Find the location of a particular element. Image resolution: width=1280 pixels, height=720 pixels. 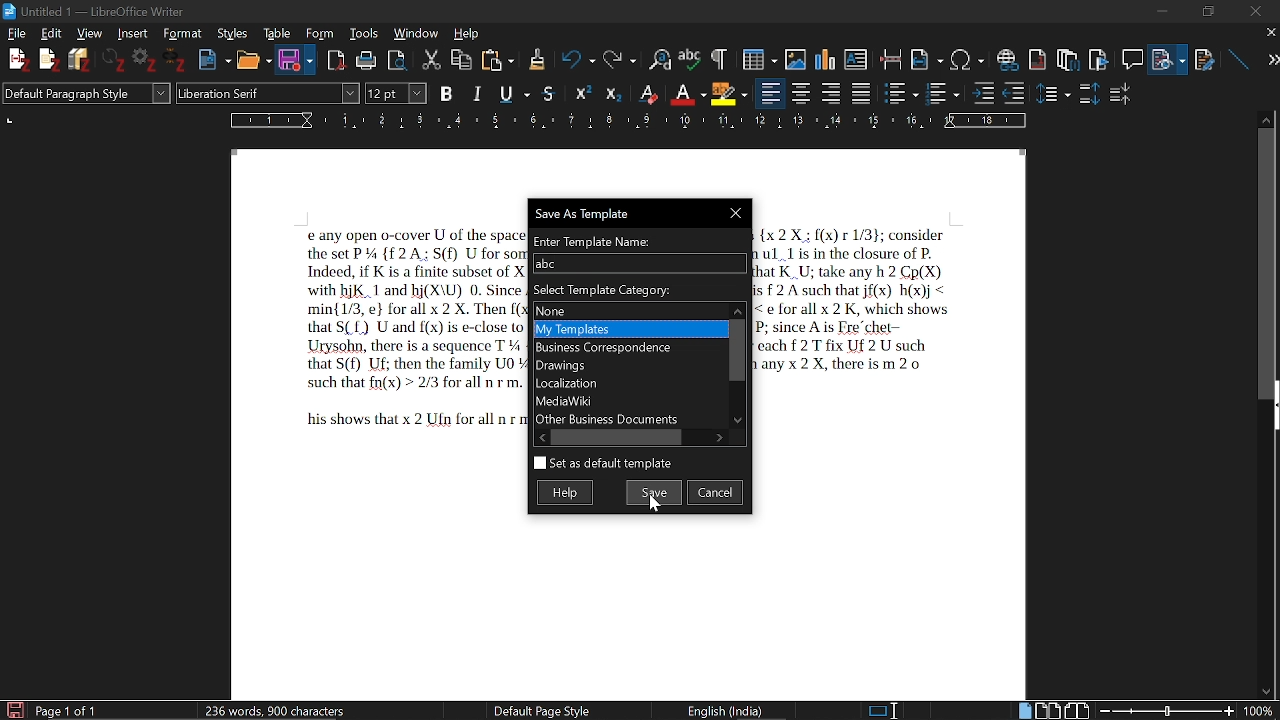

Underline options is located at coordinates (512, 91).